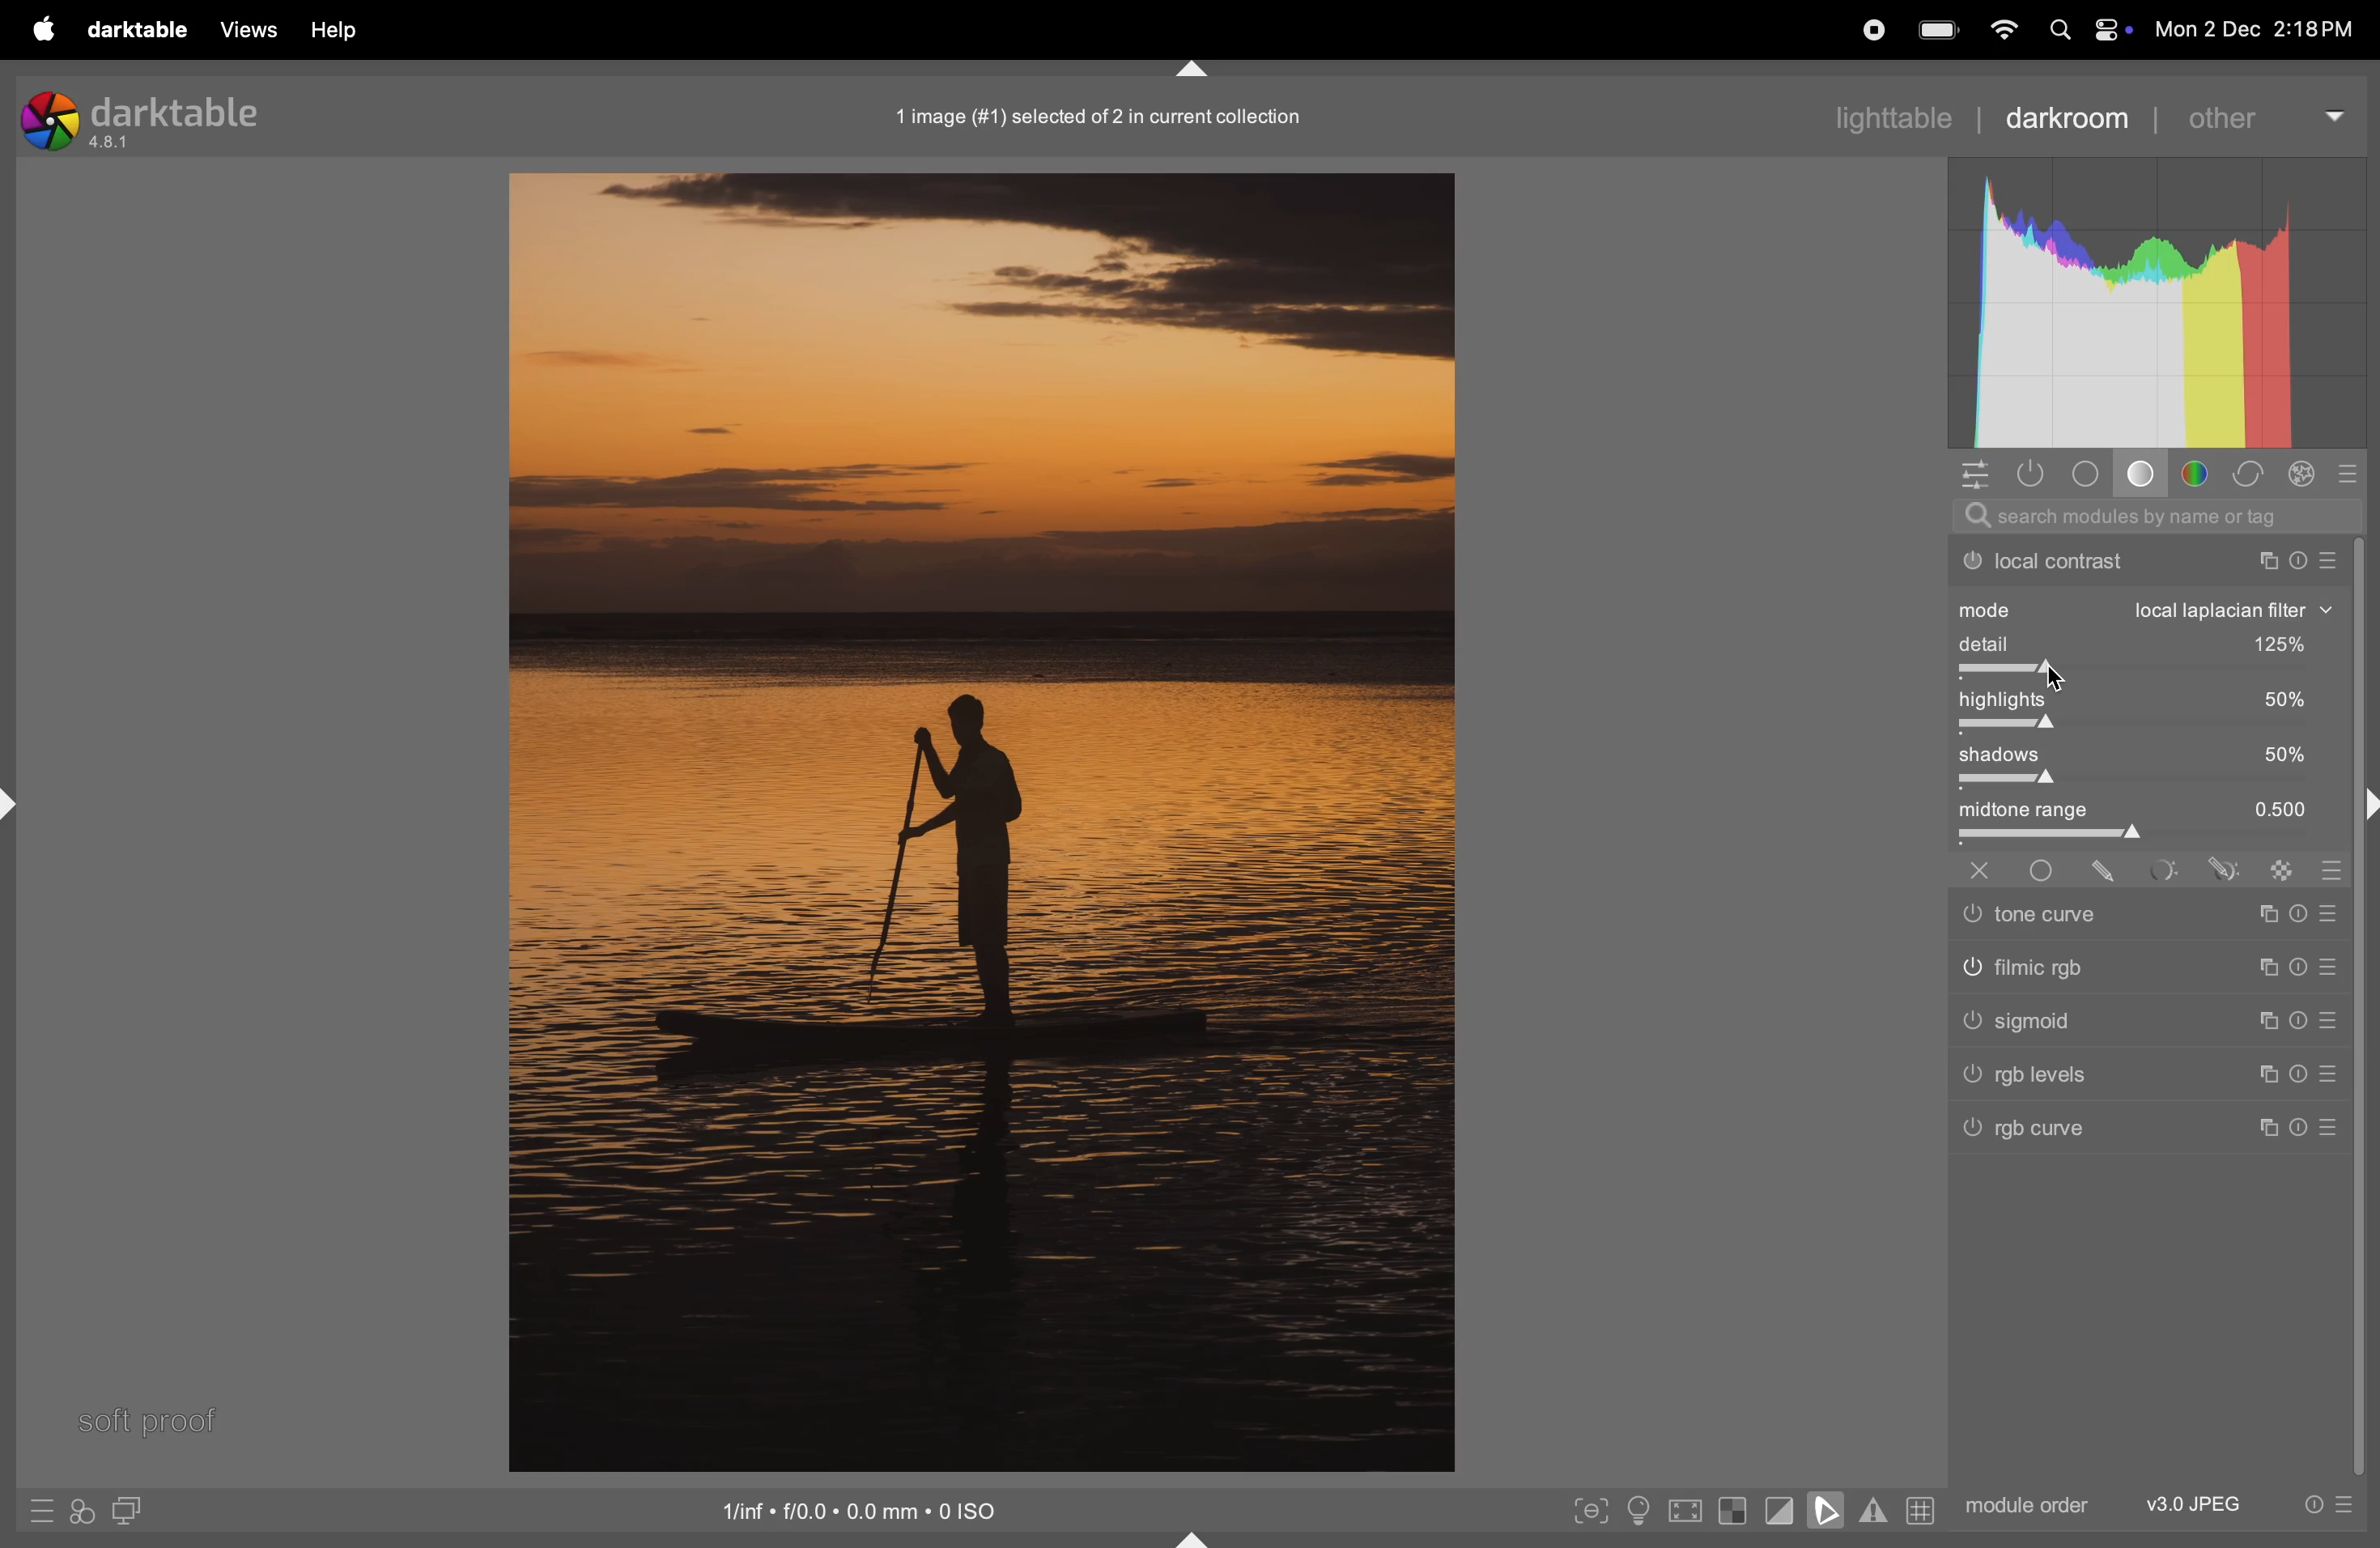 The image size is (2380, 1548). I want to click on soft proof, so click(152, 1420).